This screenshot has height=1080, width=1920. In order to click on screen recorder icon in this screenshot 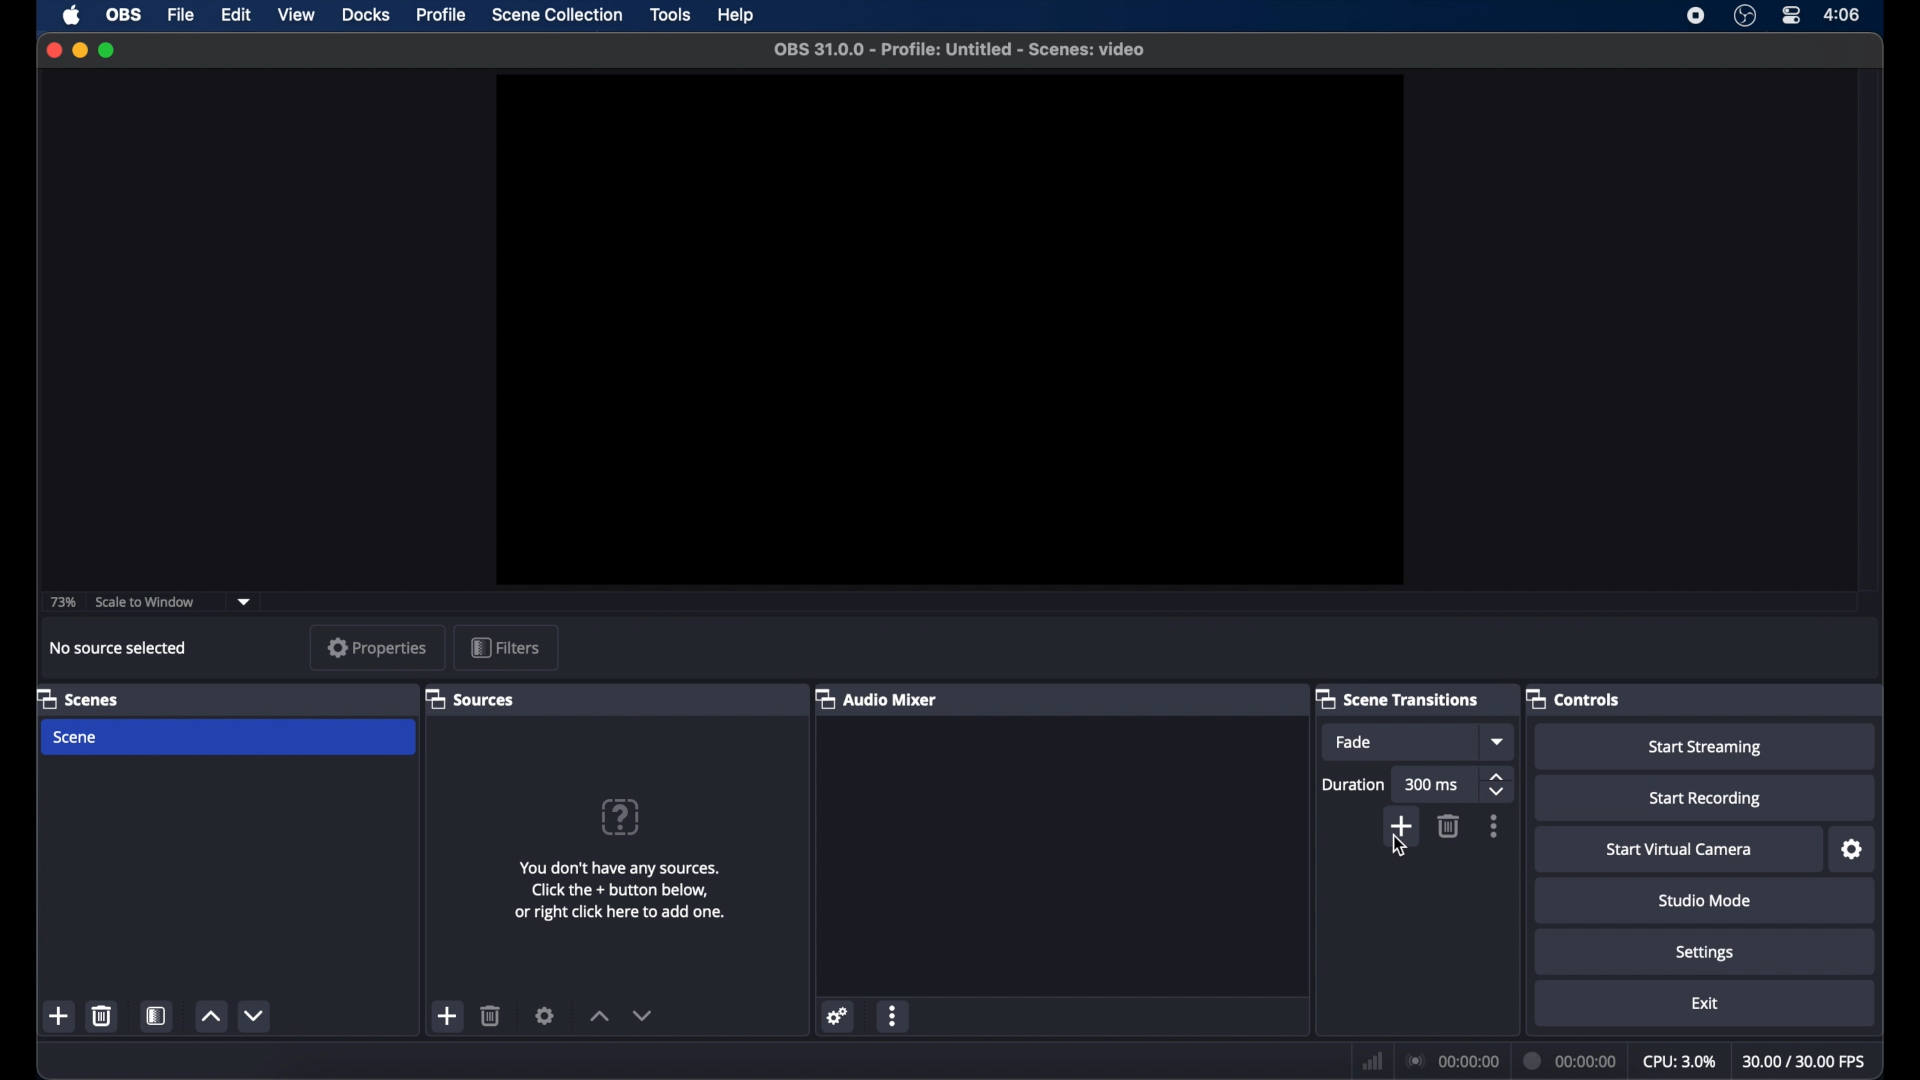, I will do `click(1694, 15)`.